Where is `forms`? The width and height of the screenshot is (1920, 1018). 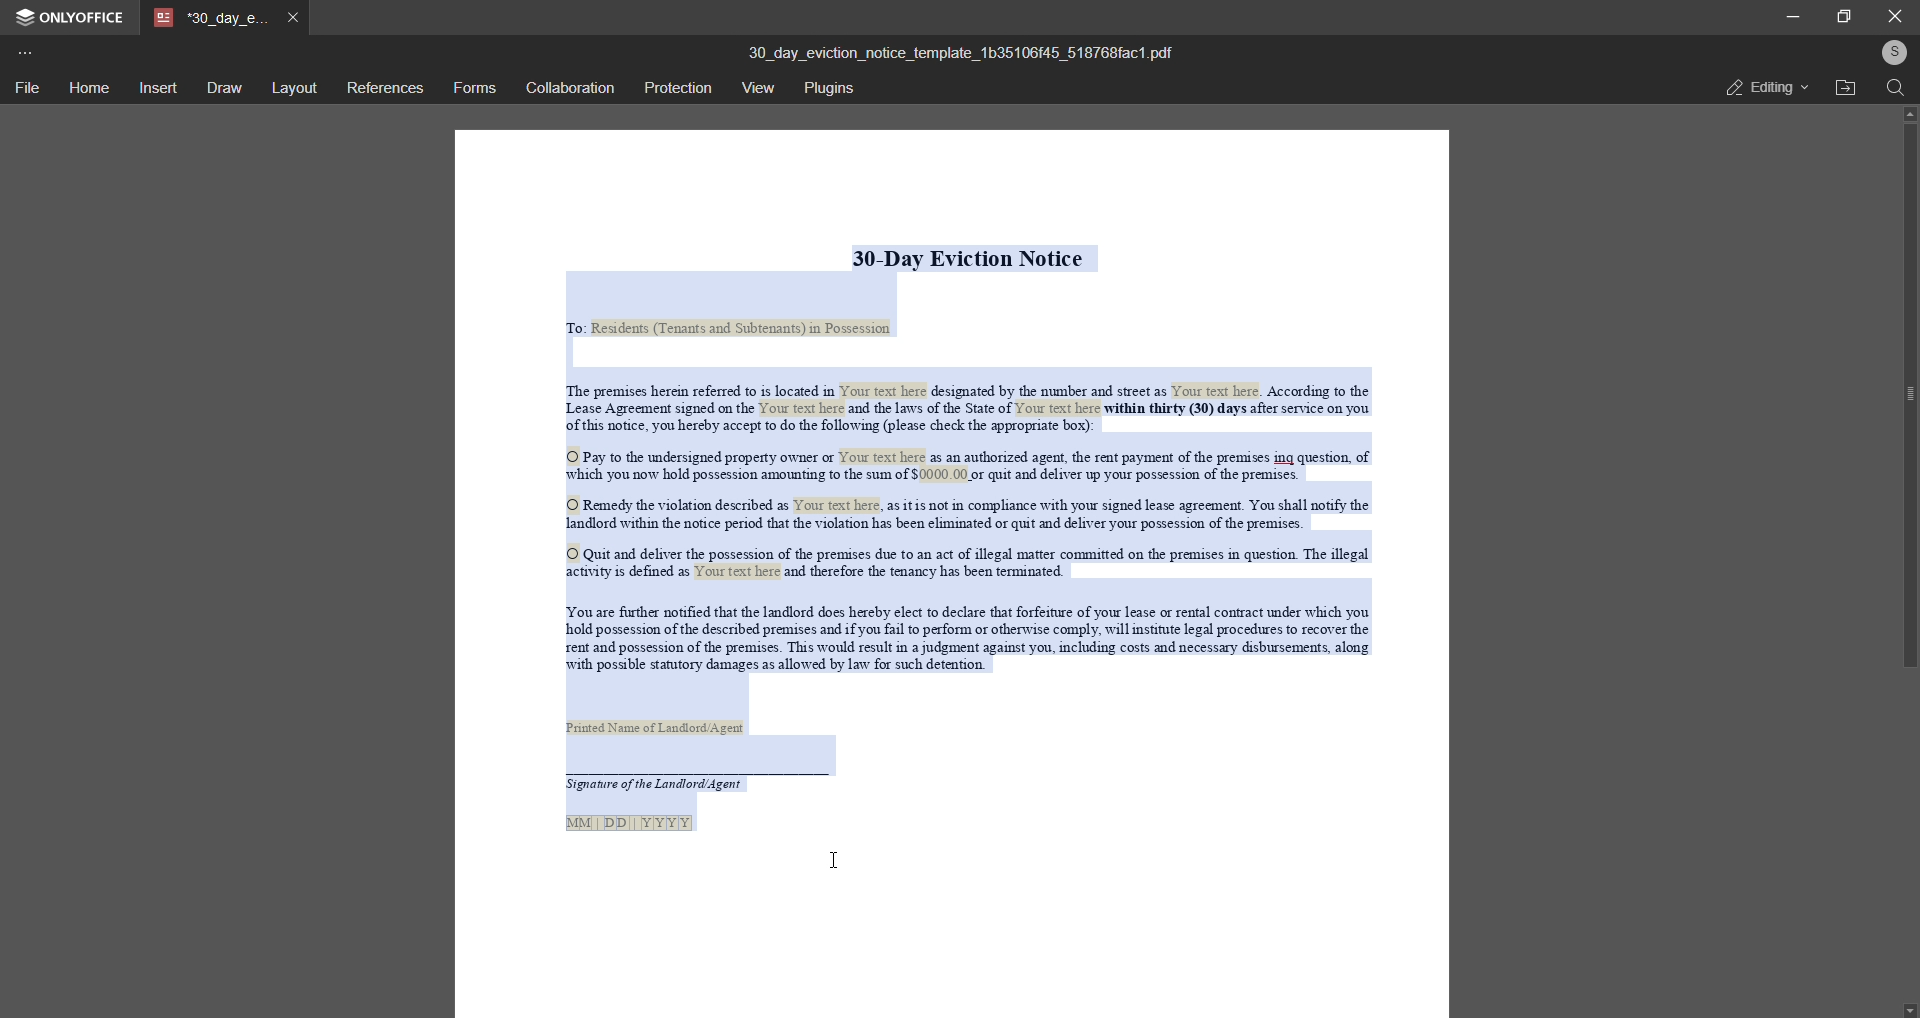 forms is located at coordinates (474, 88).